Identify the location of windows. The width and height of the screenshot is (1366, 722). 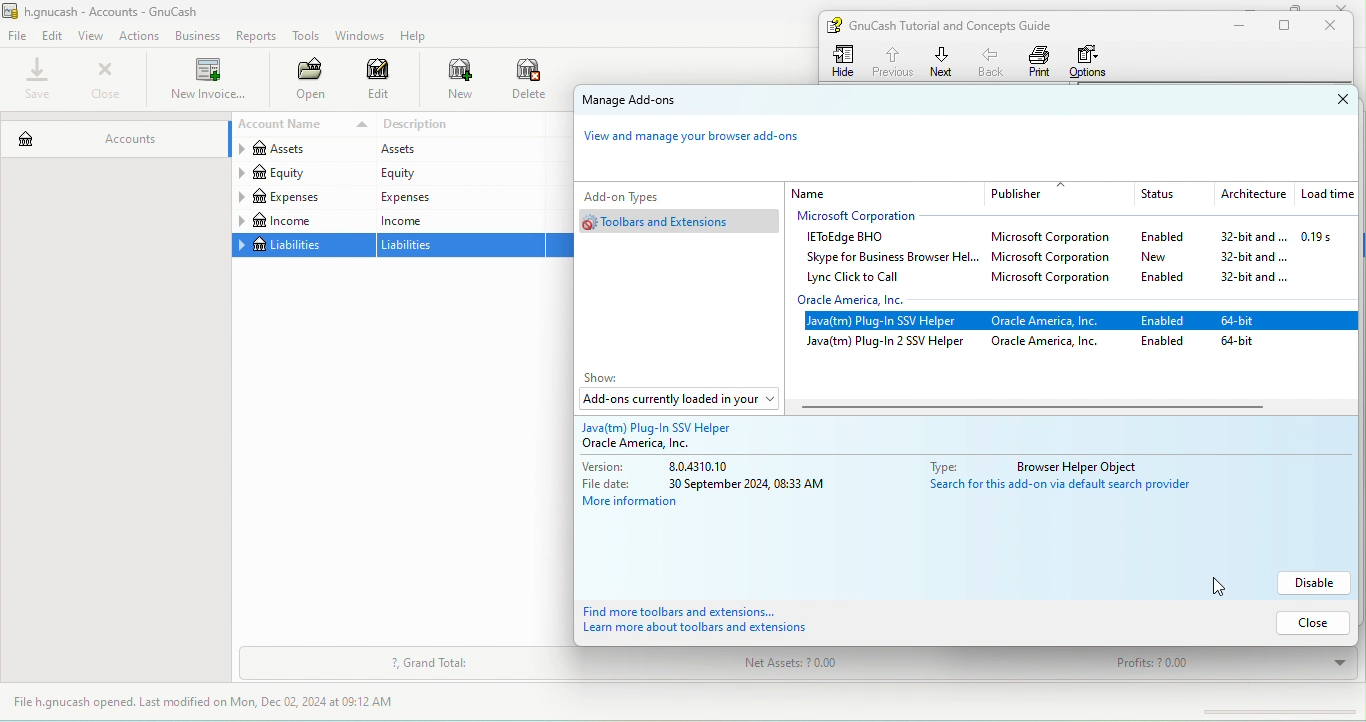
(358, 36).